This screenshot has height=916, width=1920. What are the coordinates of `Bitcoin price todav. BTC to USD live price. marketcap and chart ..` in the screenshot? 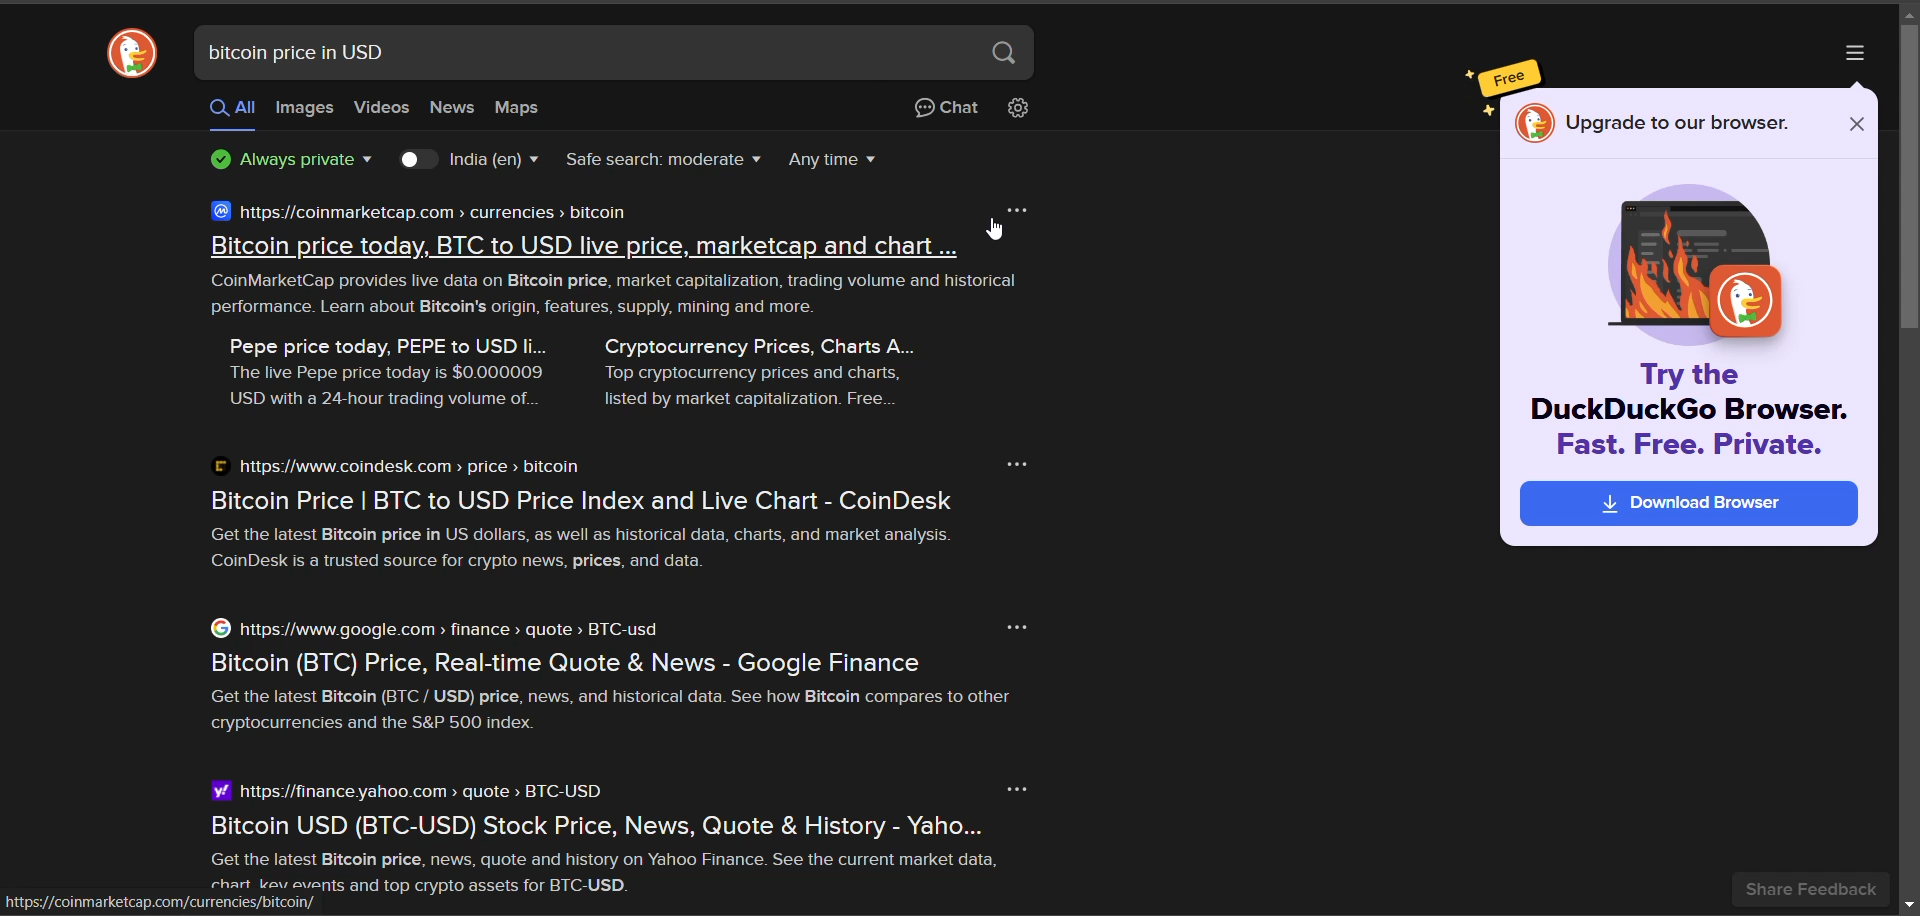 It's located at (565, 247).